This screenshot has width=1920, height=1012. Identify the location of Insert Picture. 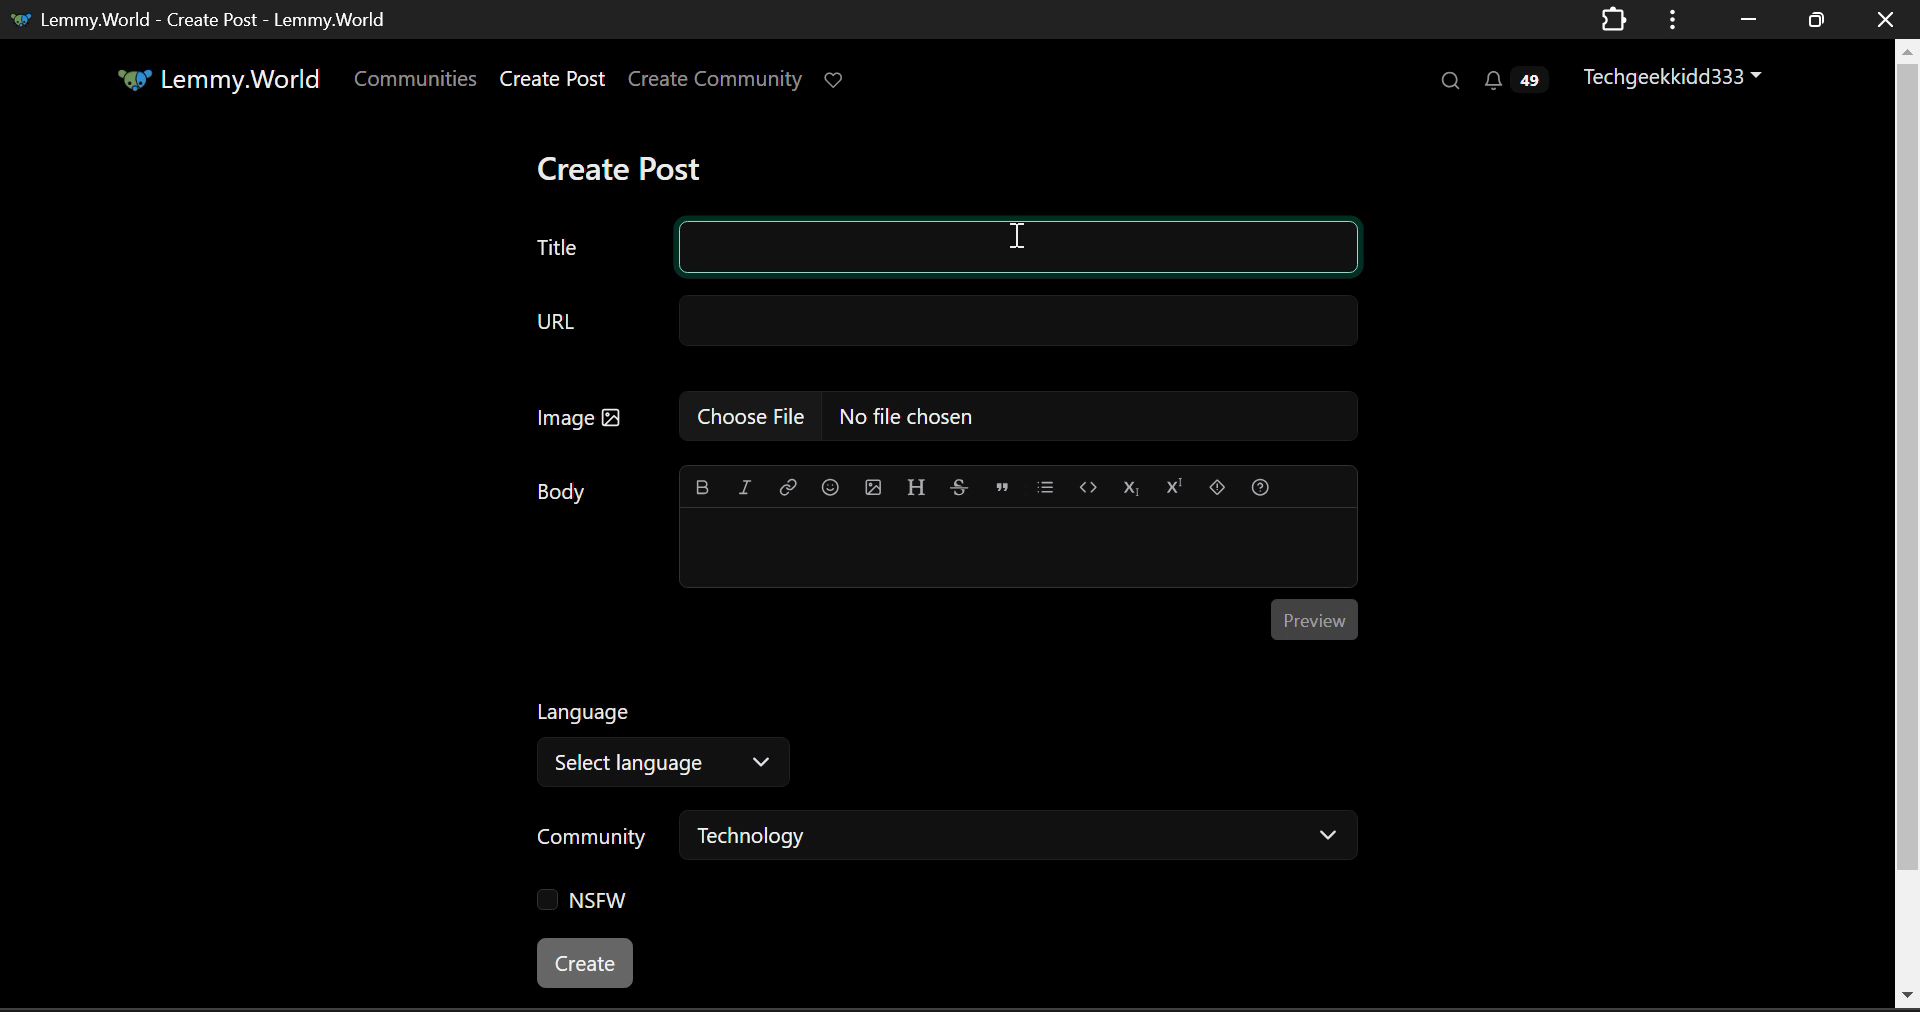
(874, 489).